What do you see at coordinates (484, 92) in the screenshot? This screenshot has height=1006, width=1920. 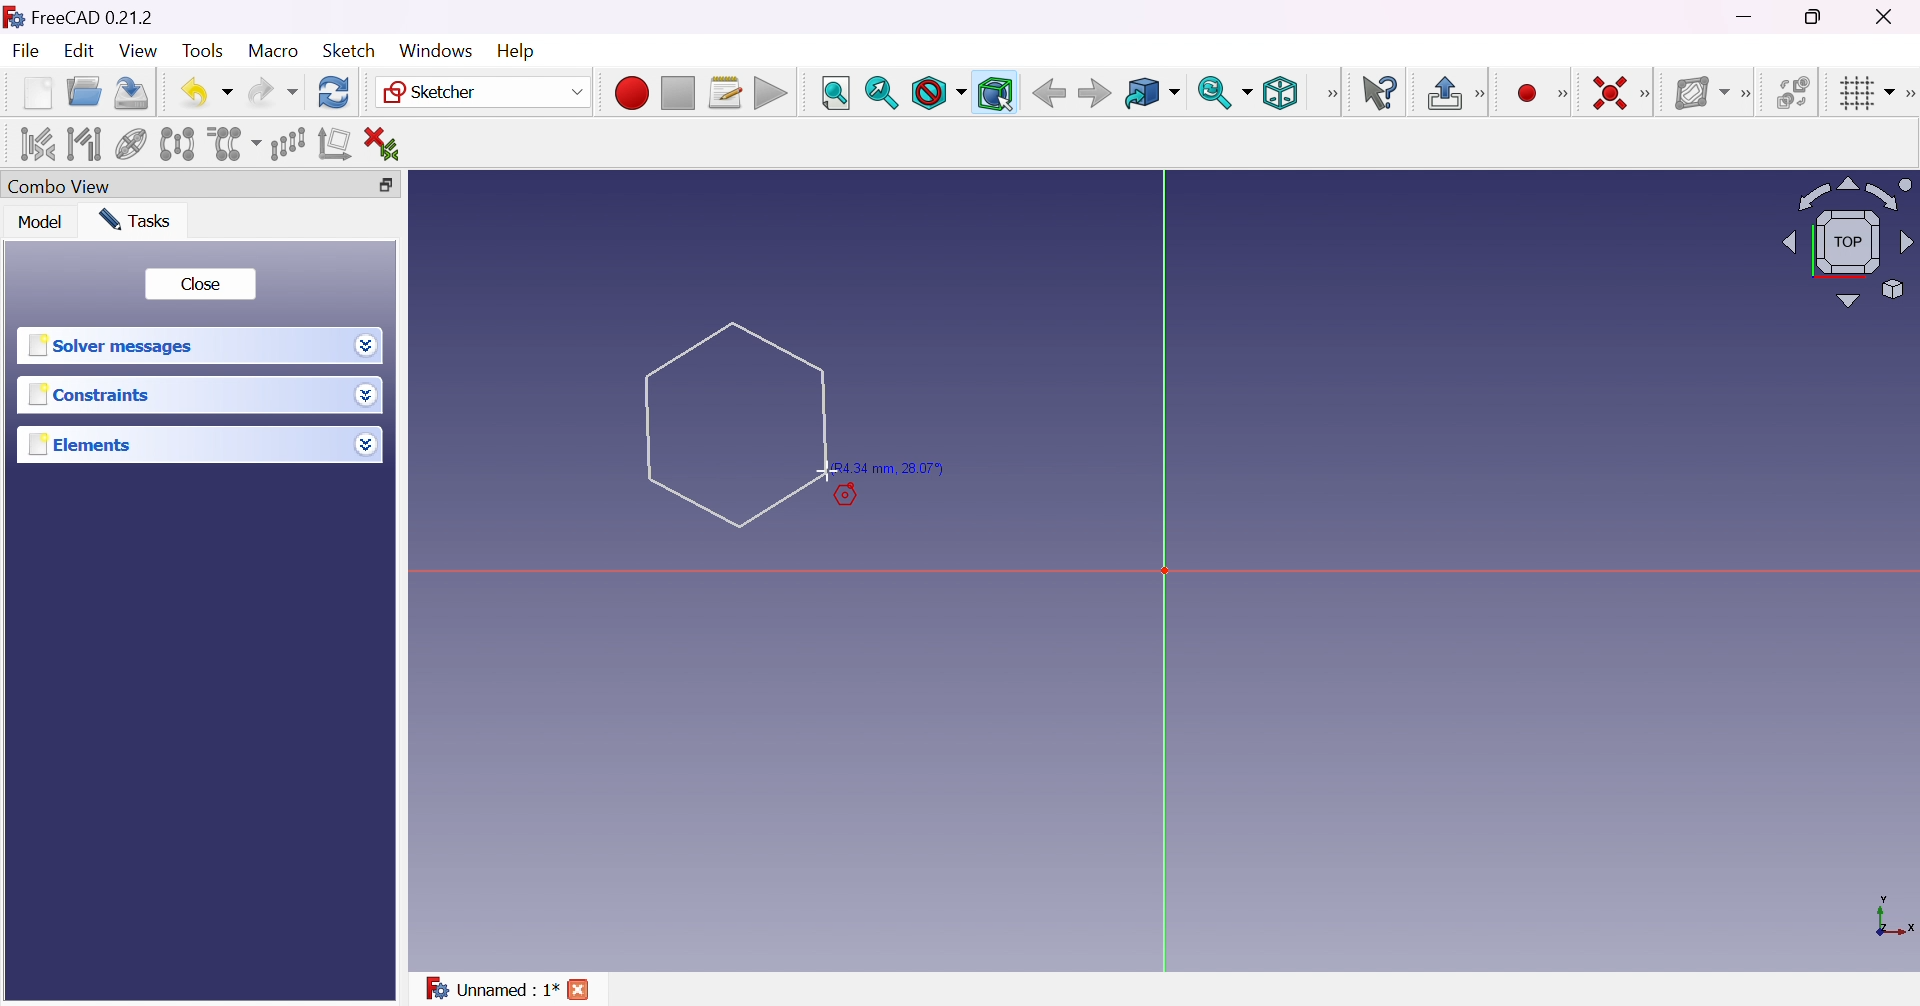 I see `Sketcher` at bounding box center [484, 92].